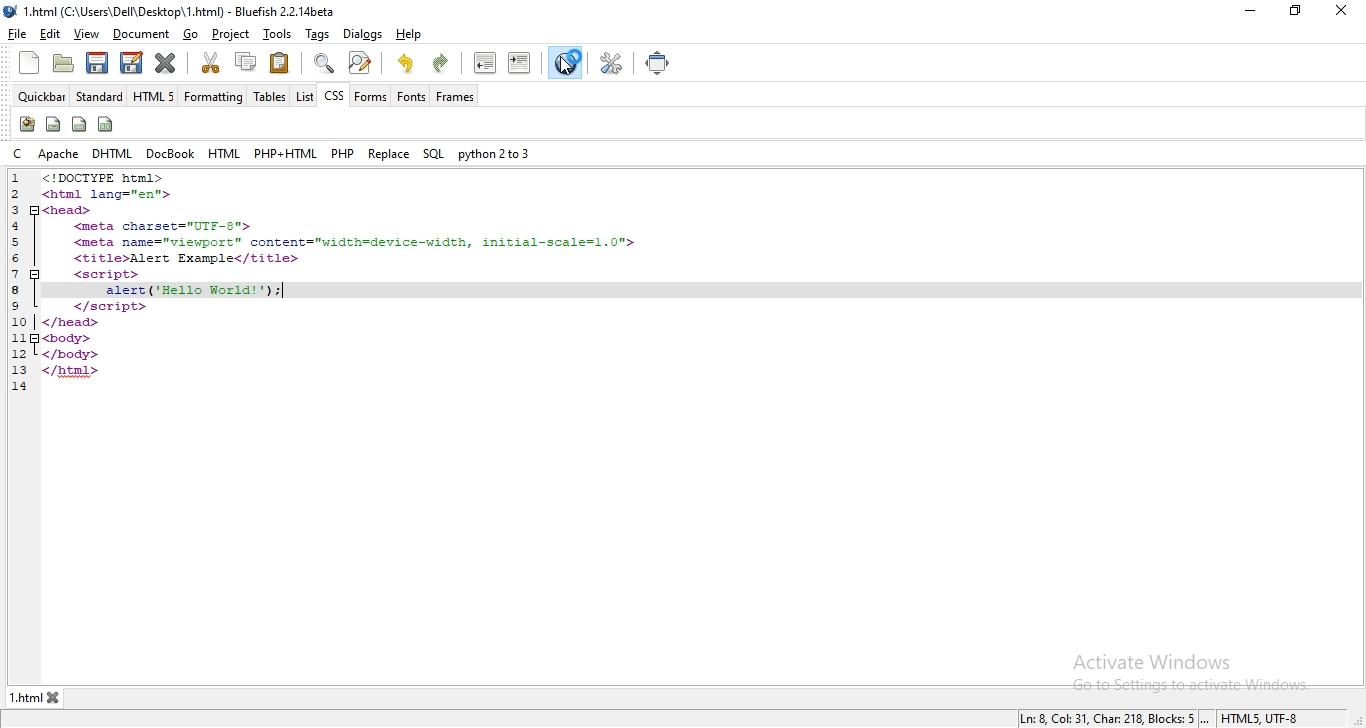 The height and width of the screenshot is (728, 1366). I want to click on project, so click(230, 34).